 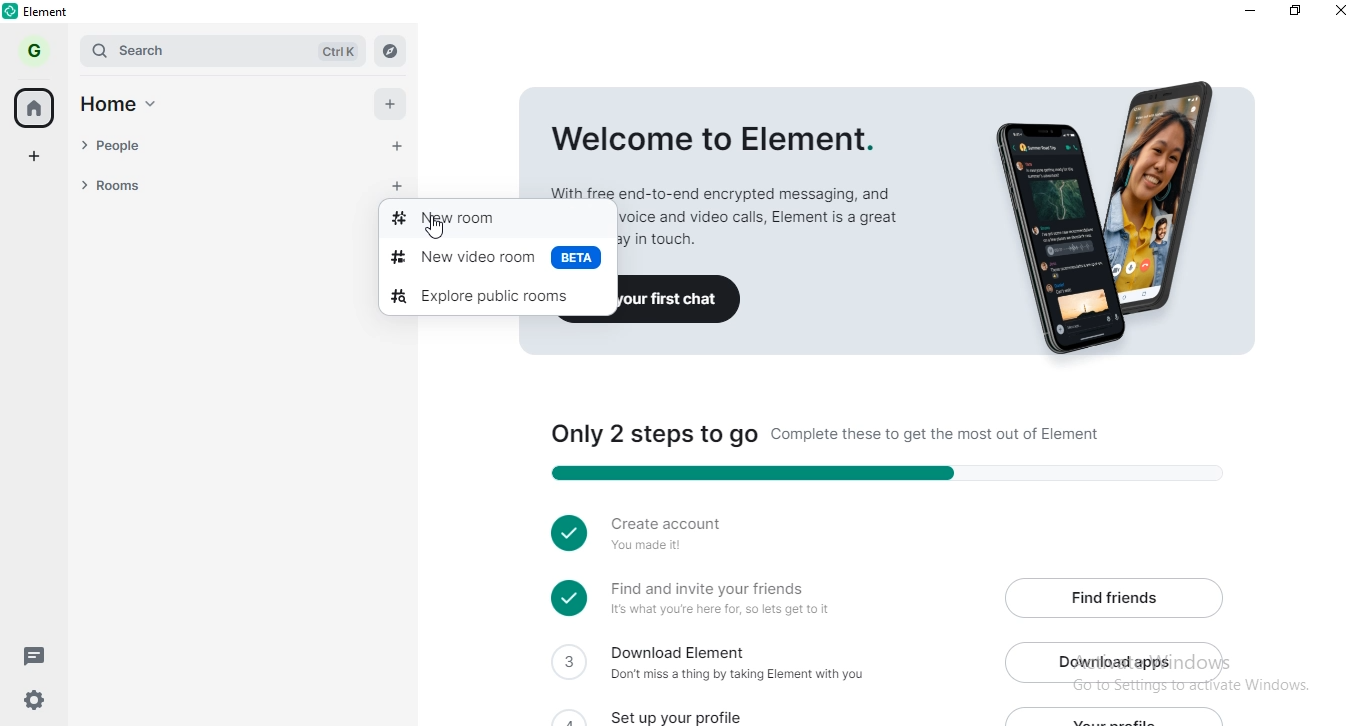 I want to click on start chat, so click(x=396, y=149).